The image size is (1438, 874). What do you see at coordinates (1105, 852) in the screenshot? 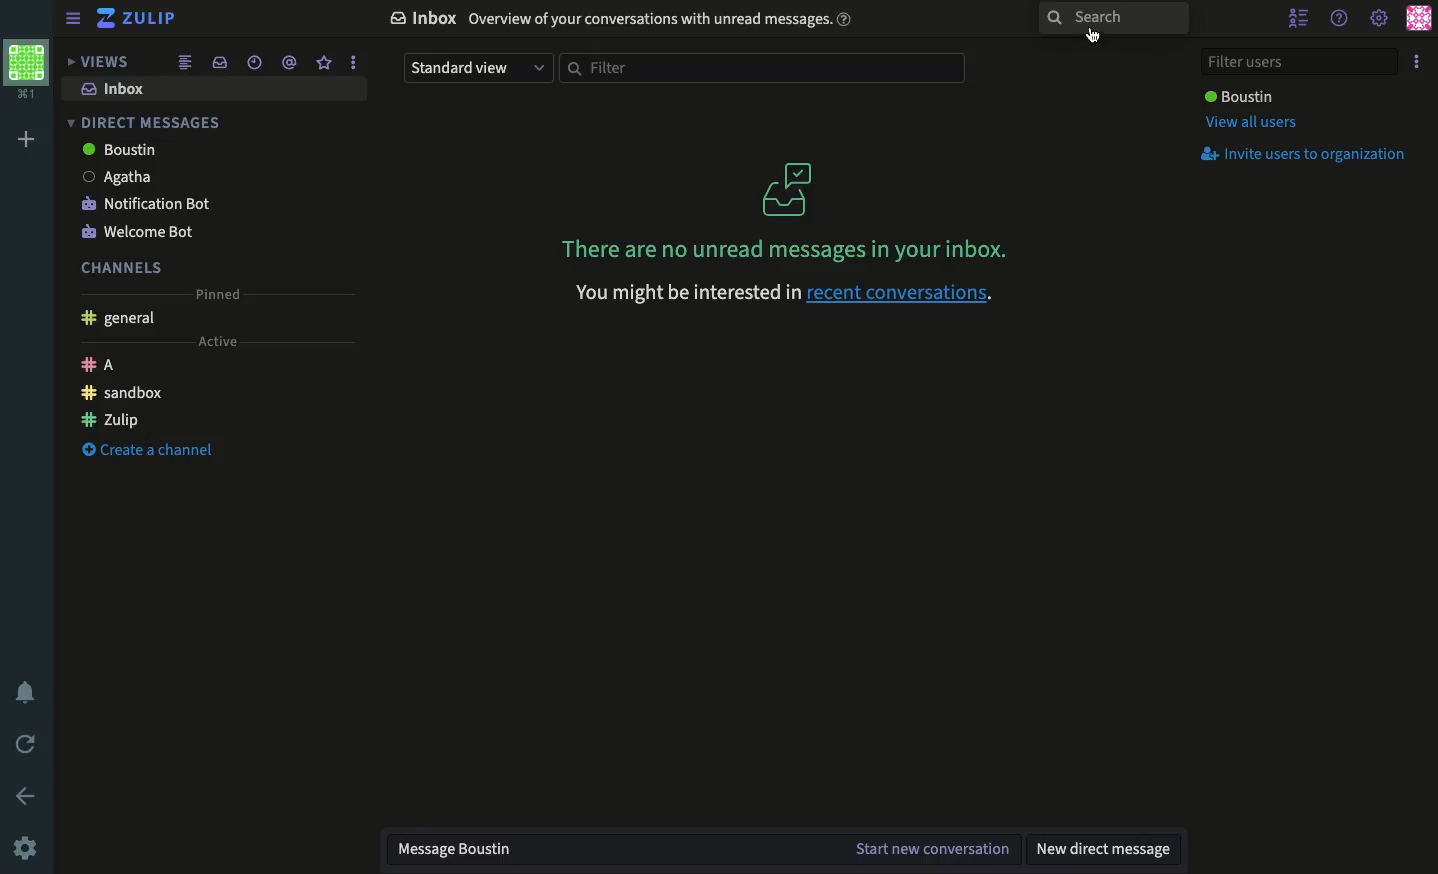
I see `New DM` at bounding box center [1105, 852].